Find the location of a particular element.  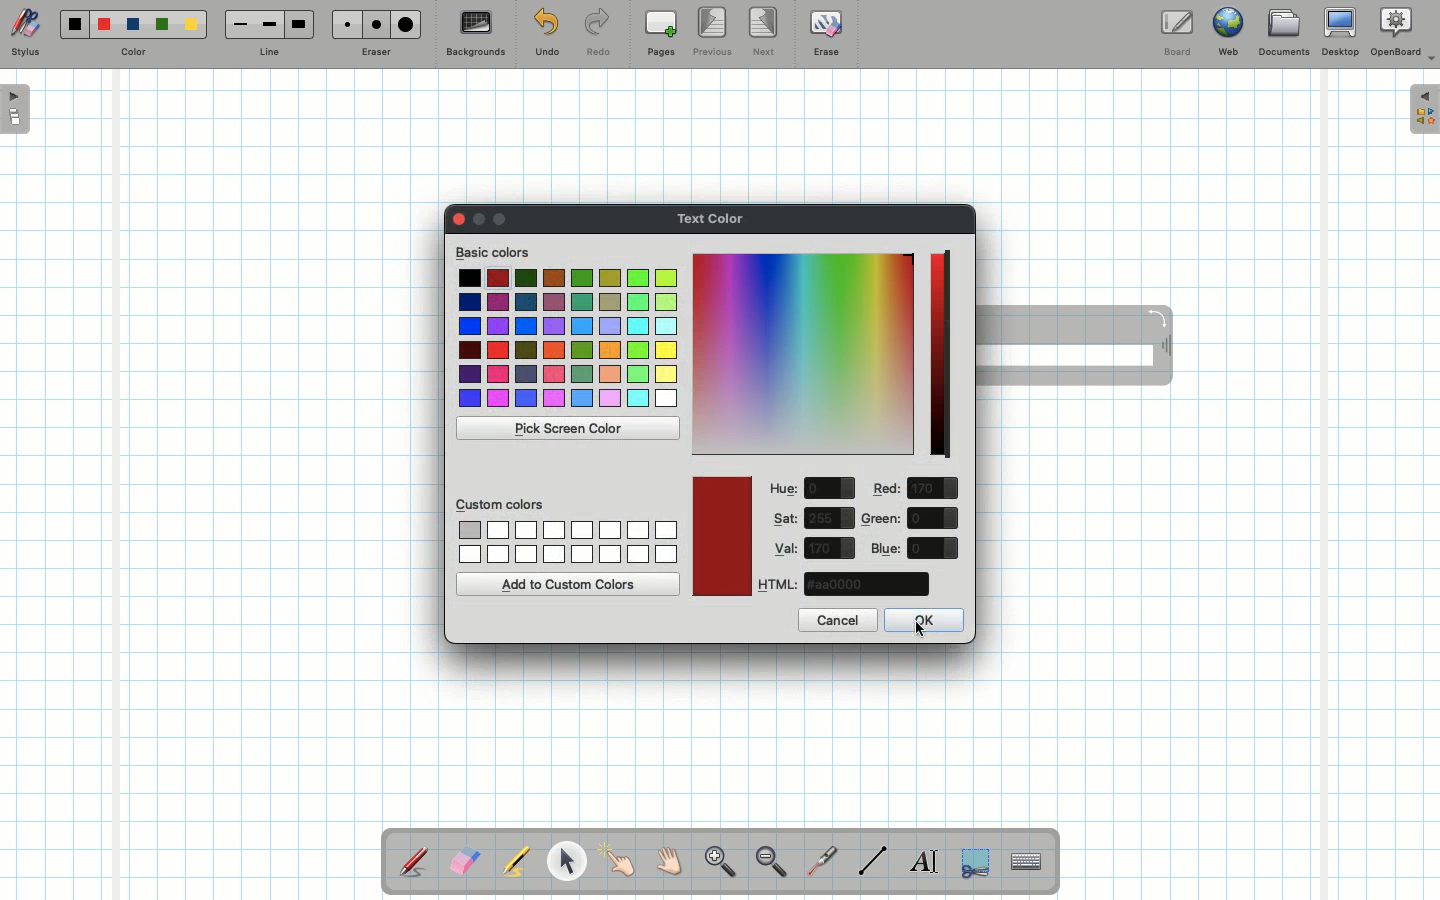

Blue is located at coordinates (886, 548).